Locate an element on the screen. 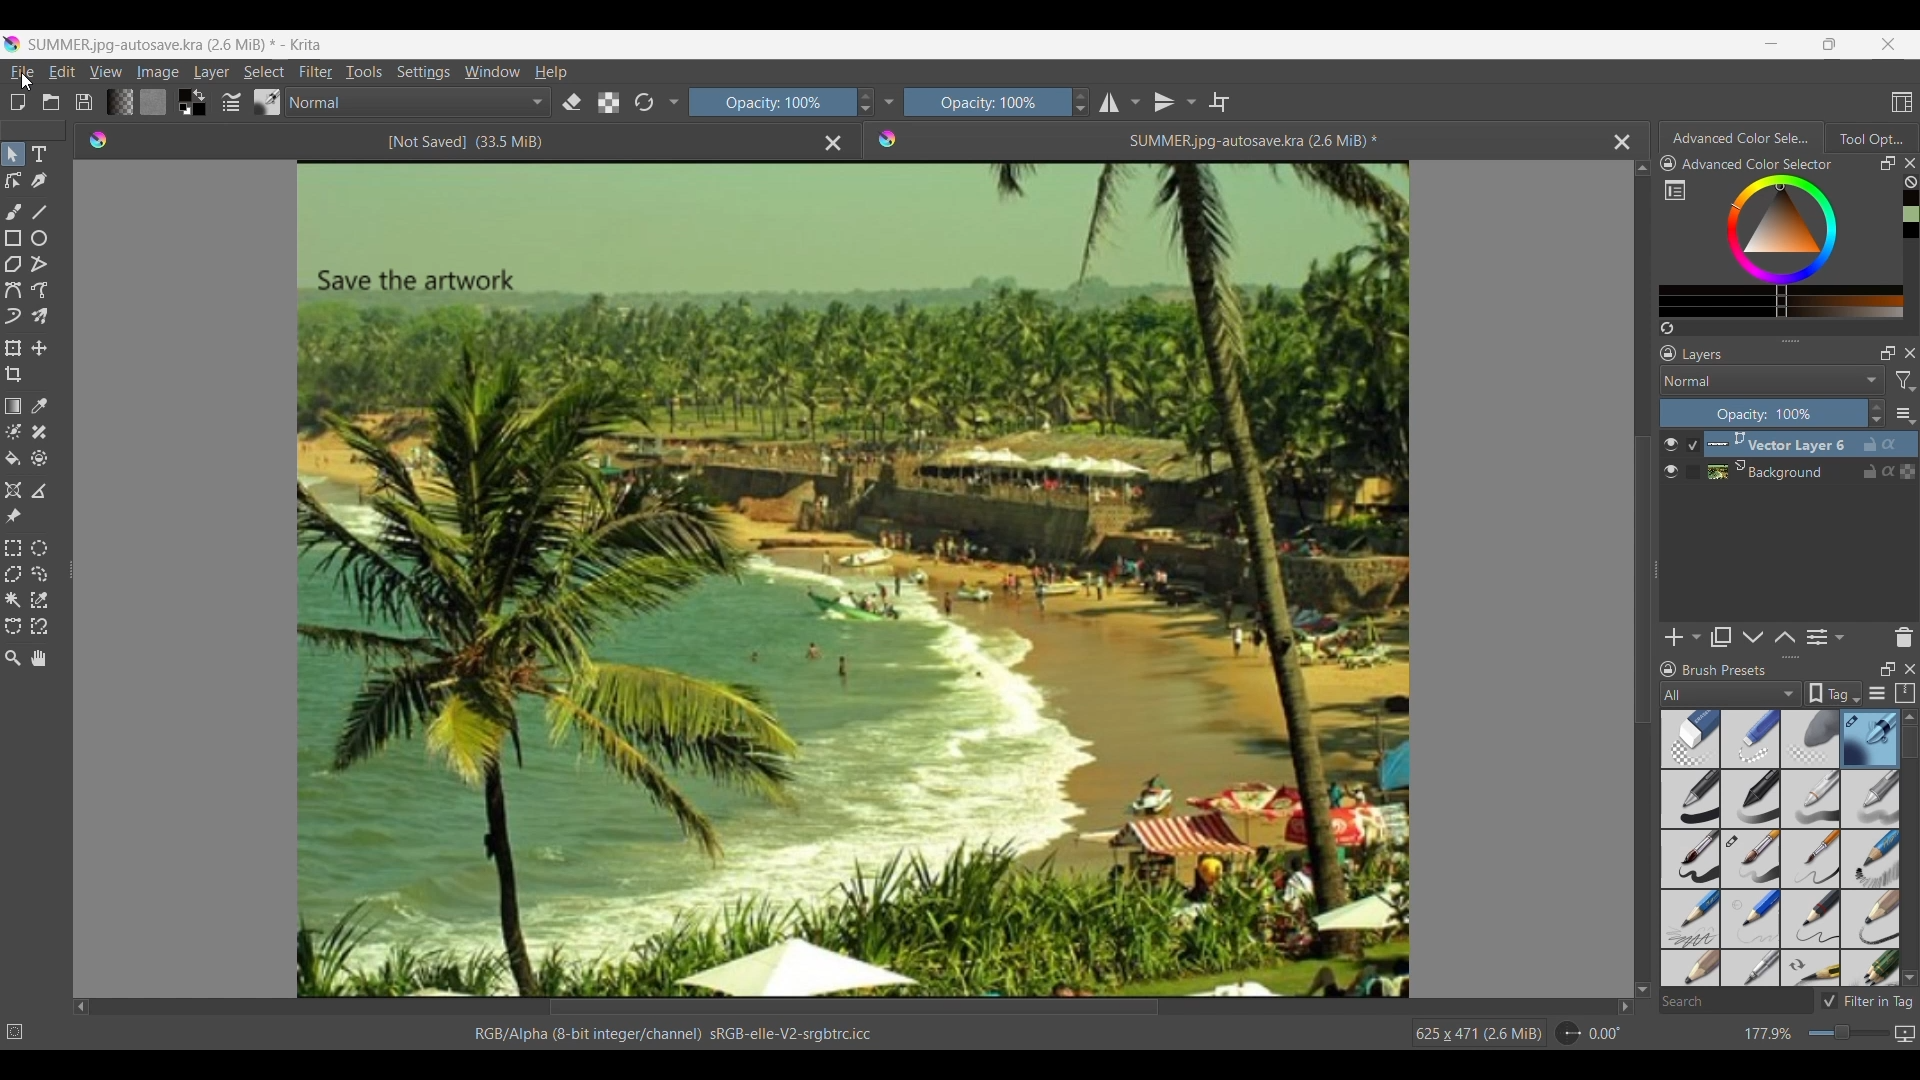 This screenshot has height=1080, width=1920. Quick slide to bottom is located at coordinates (1909, 979).